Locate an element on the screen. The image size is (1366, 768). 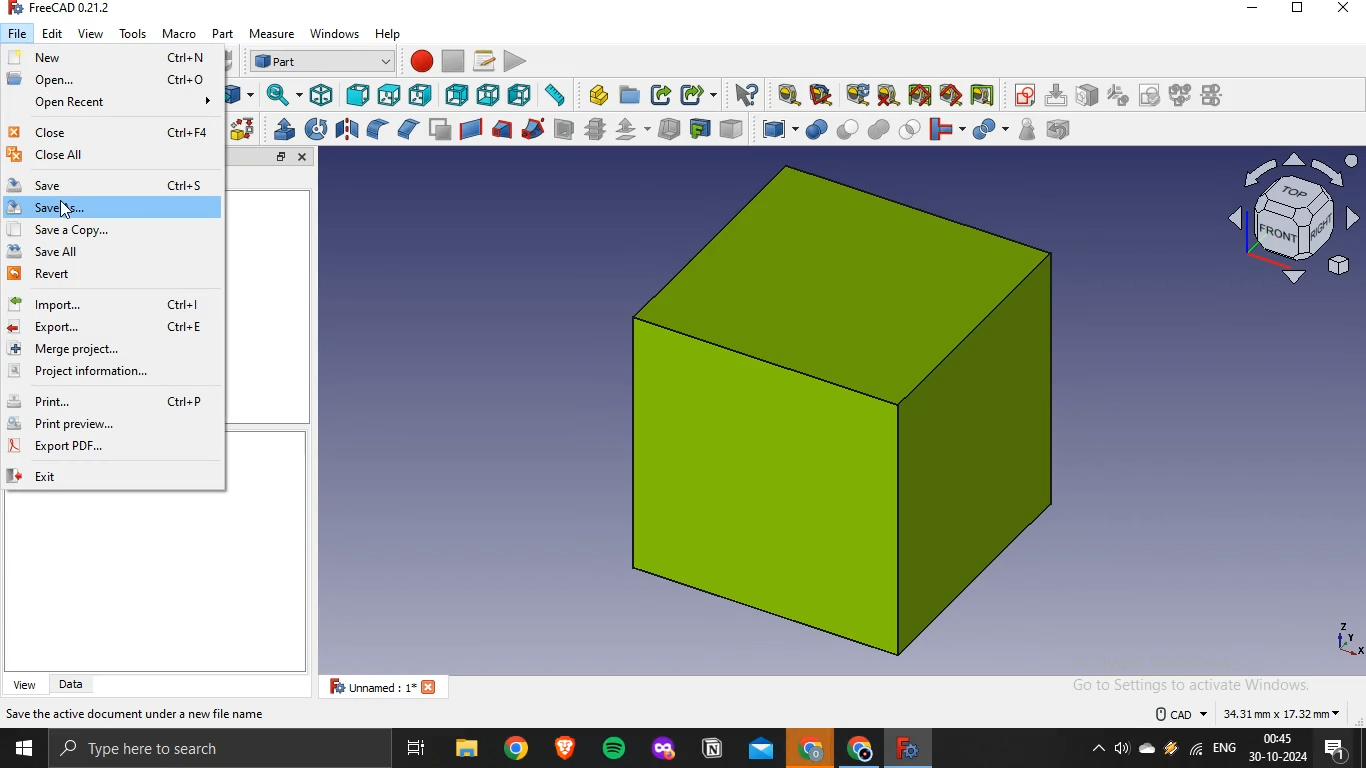
close is located at coordinates (1342, 9).